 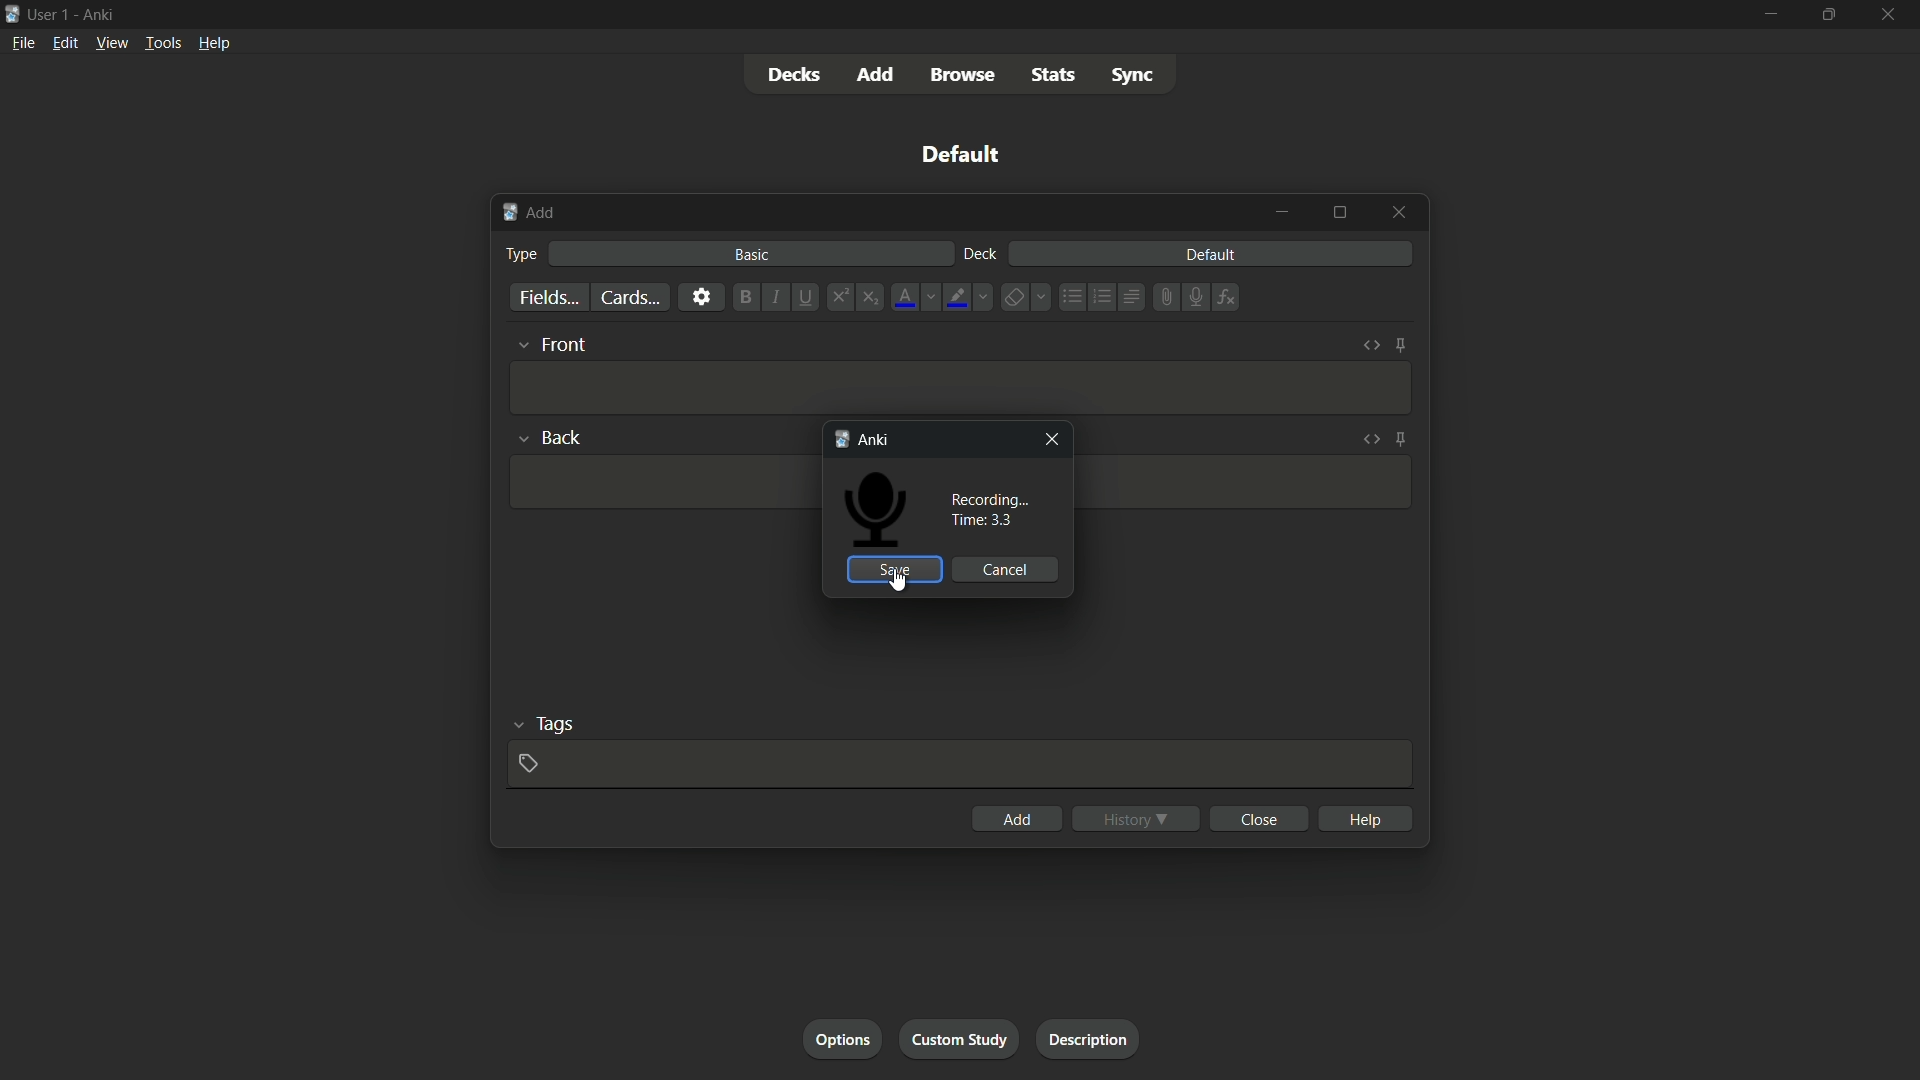 I want to click on back, so click(x=565, y=437).